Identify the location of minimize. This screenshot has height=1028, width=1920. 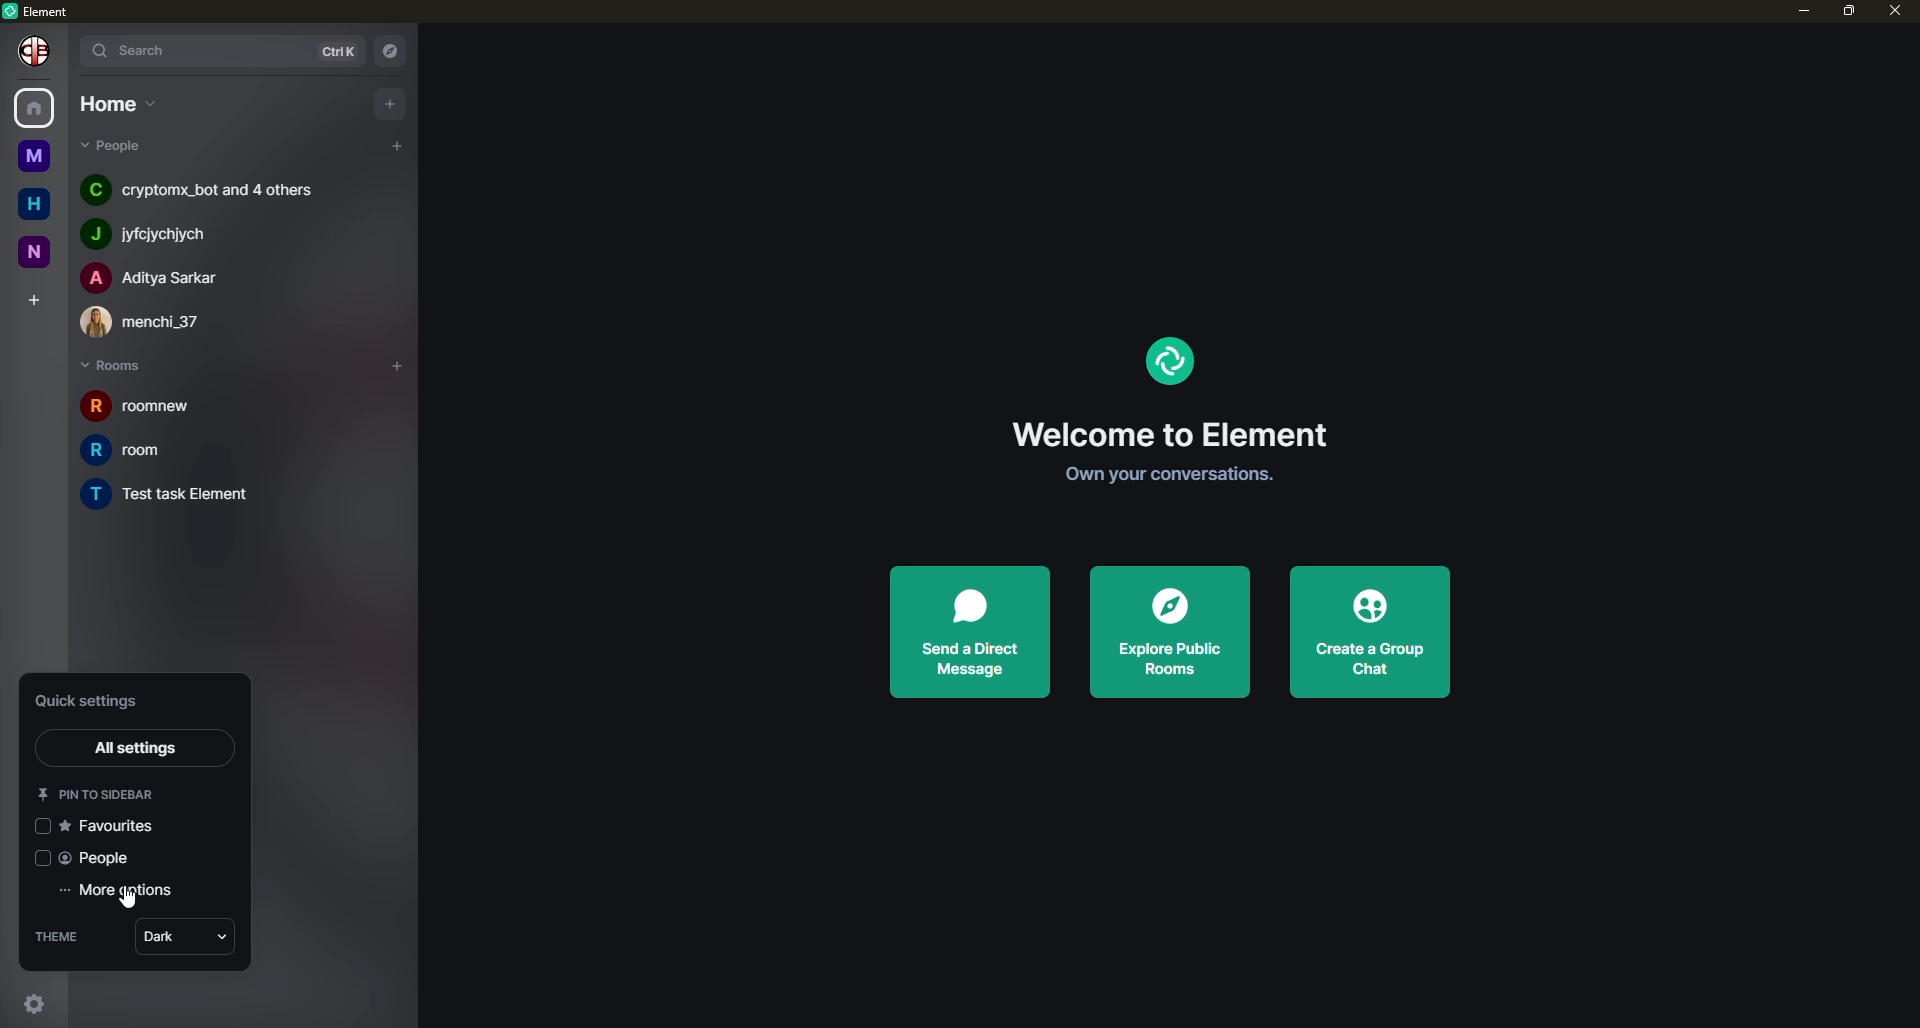
(1792, 12).